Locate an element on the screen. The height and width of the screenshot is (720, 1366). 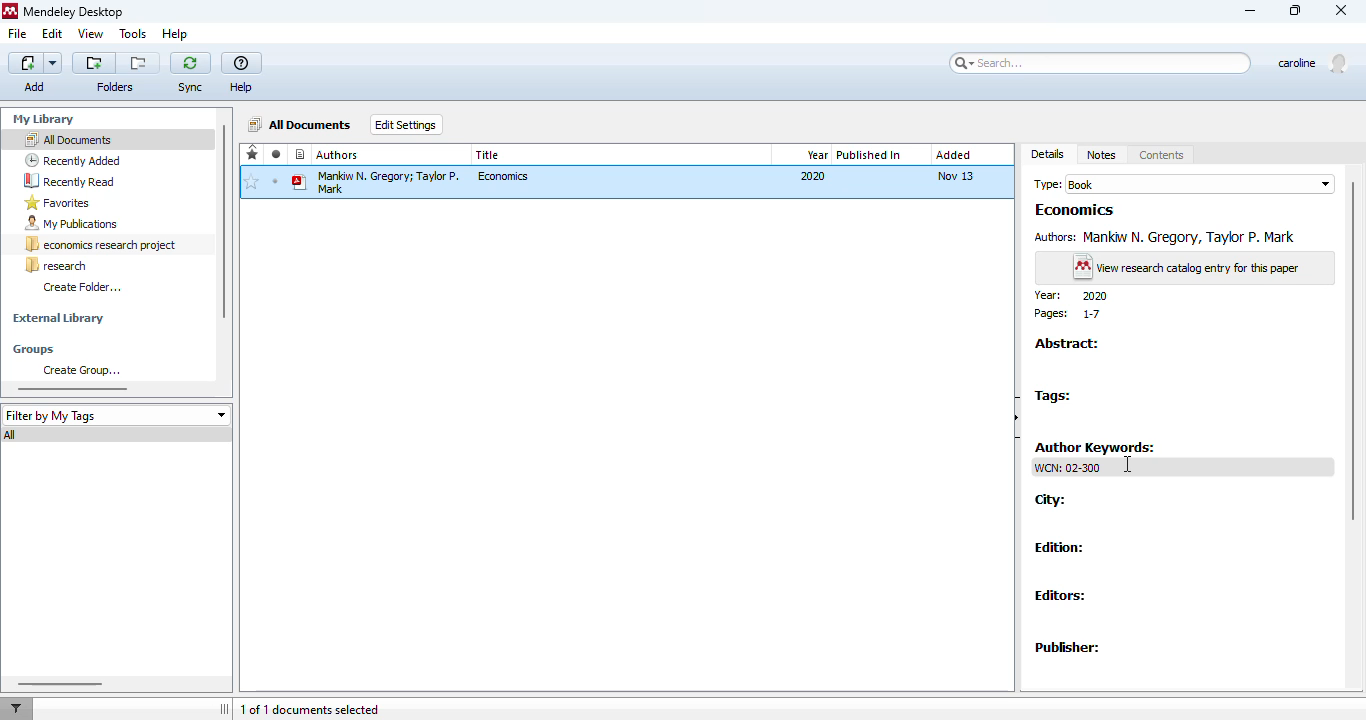
unread is located at coordinates (276, 181).